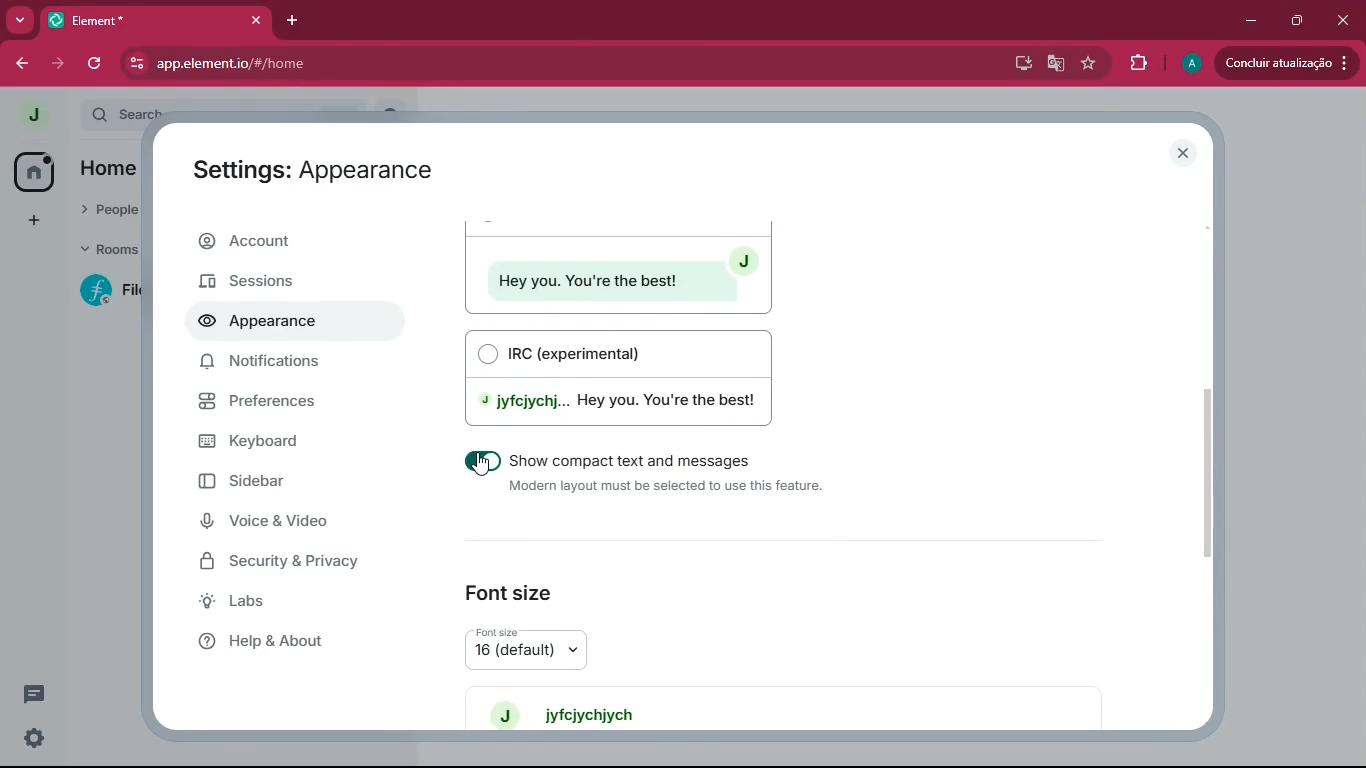  Describe the element at coordinates (291, 404) in the screenshot. I see `preferences` at that location.